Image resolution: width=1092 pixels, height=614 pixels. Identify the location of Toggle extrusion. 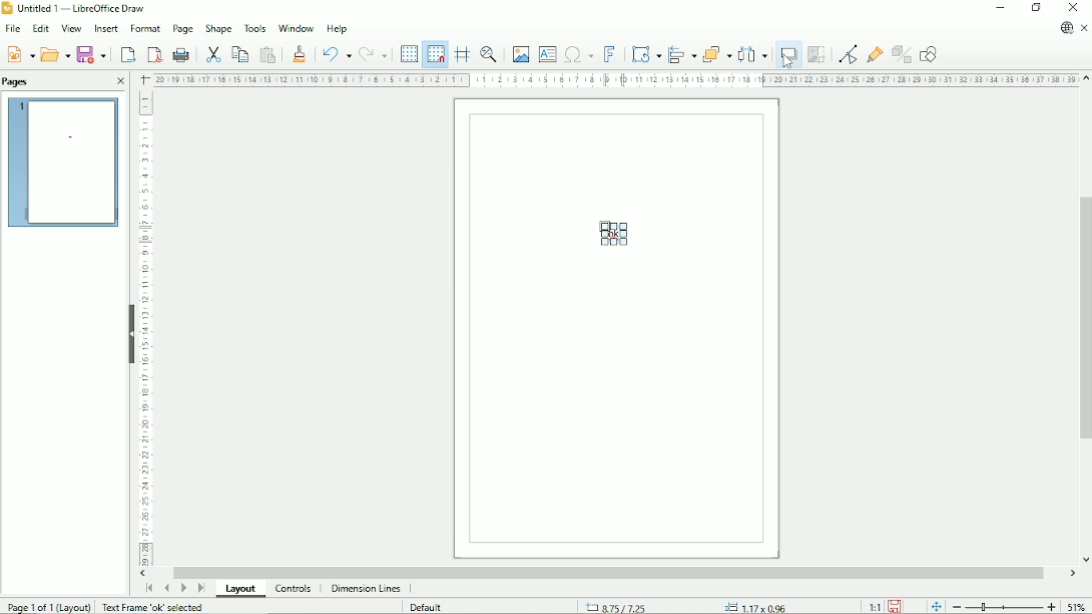
(902, 54).